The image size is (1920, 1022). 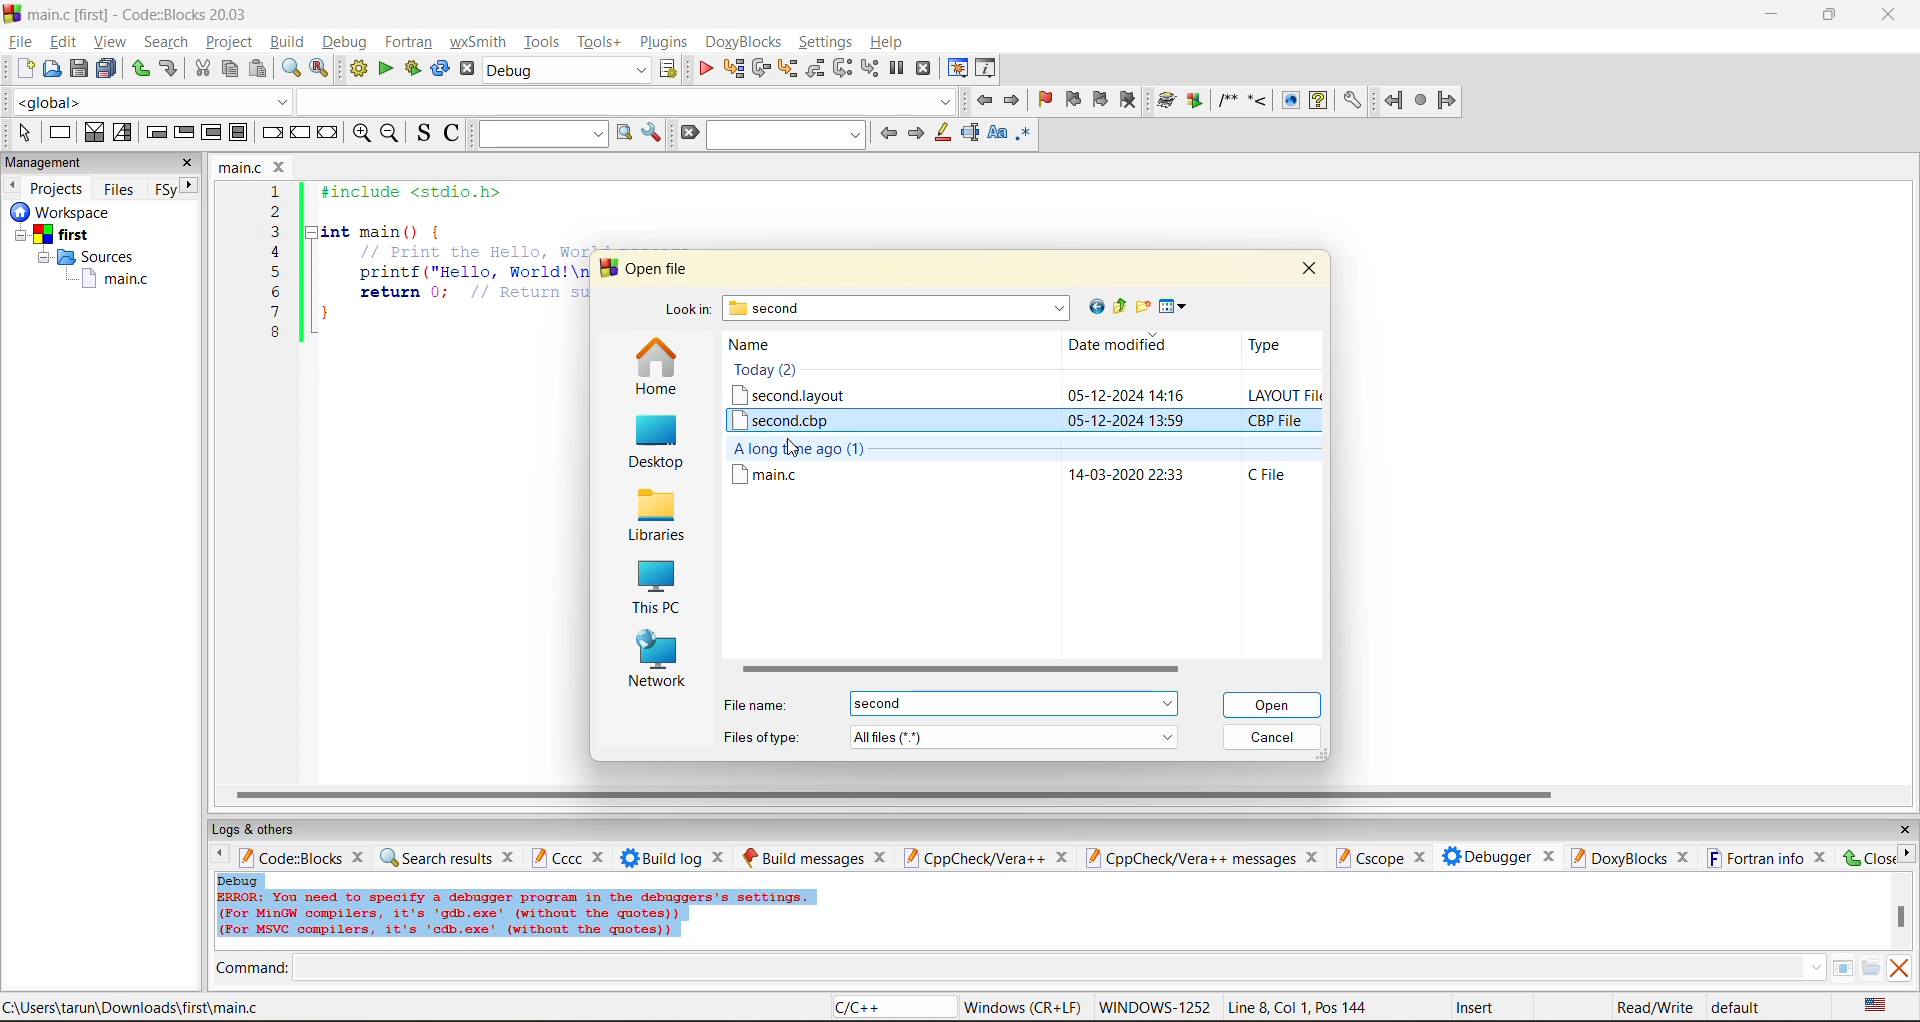 What do you see at coordinates (58, 188) in the screenshot?
I see `projects` at bounding box center [58, 188].